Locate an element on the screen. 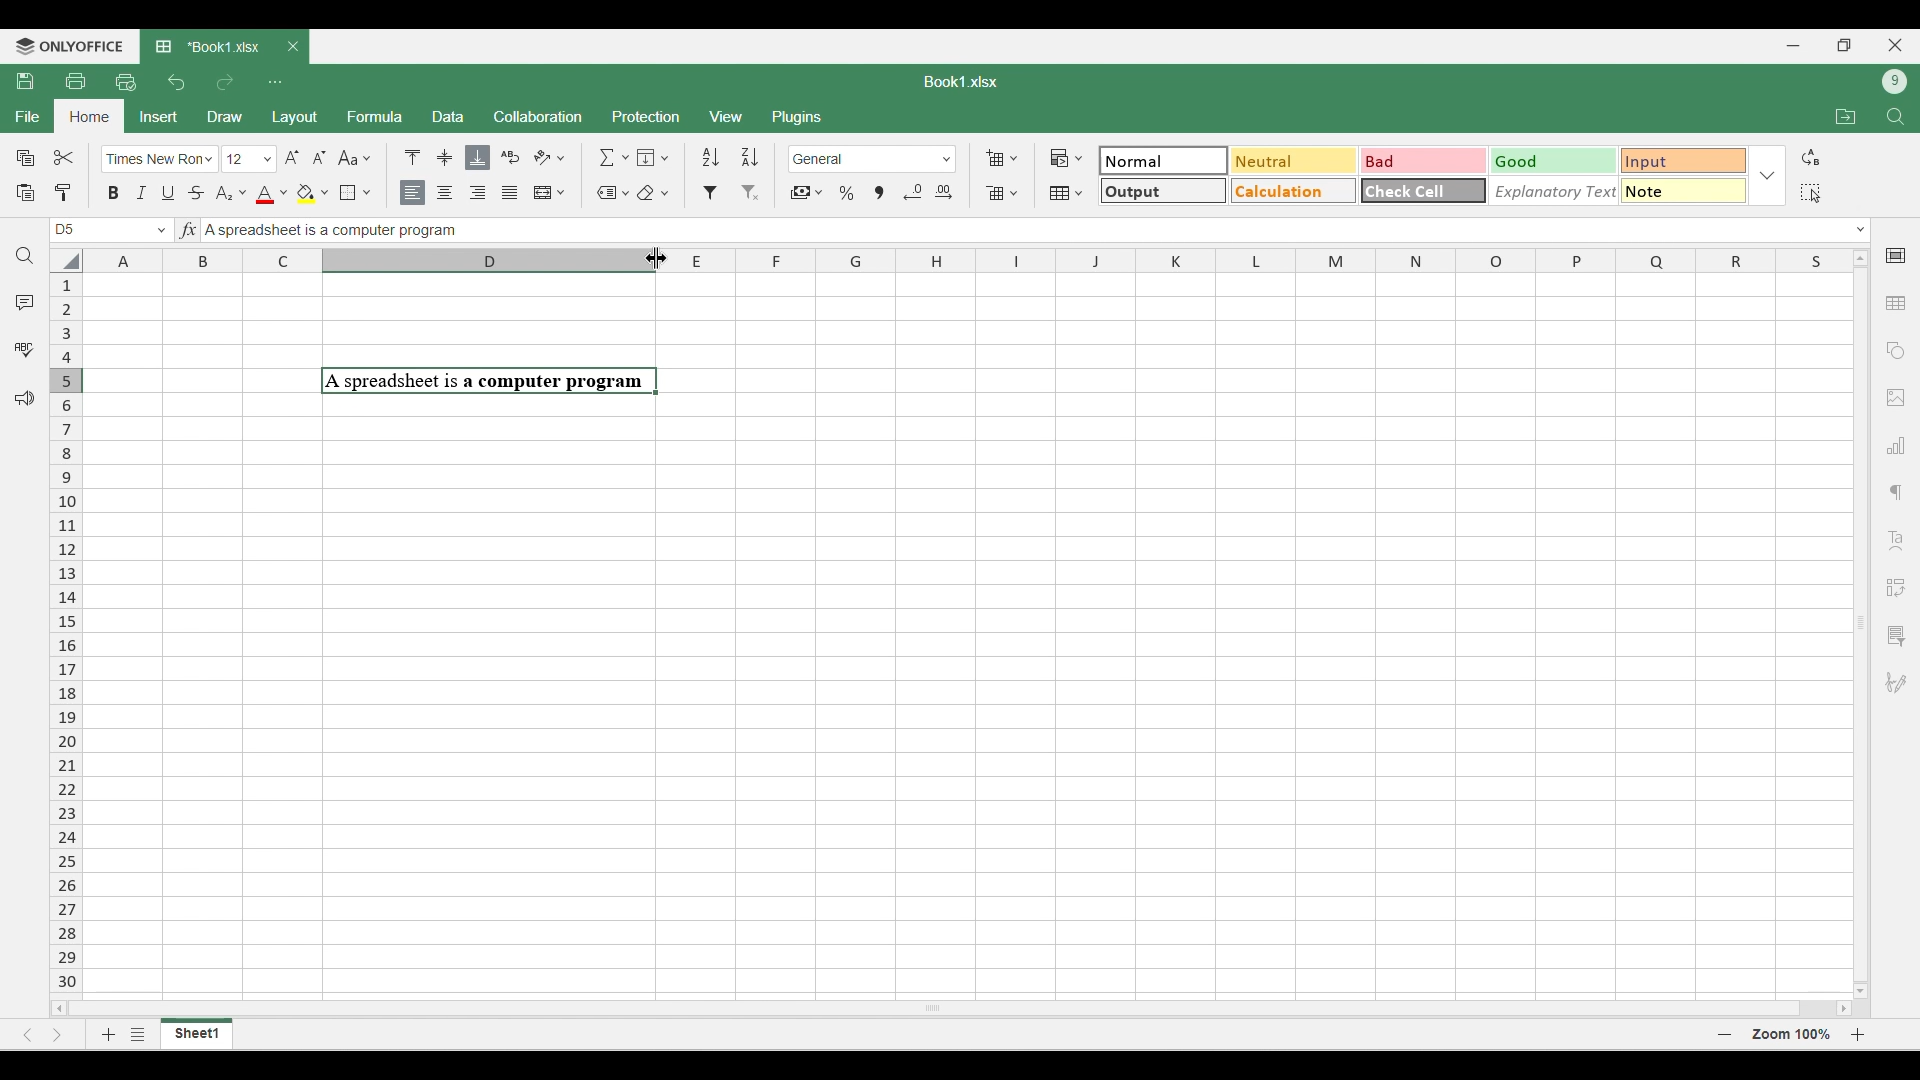  Column width adjusted to fit text is located at coordinates (486, 633).